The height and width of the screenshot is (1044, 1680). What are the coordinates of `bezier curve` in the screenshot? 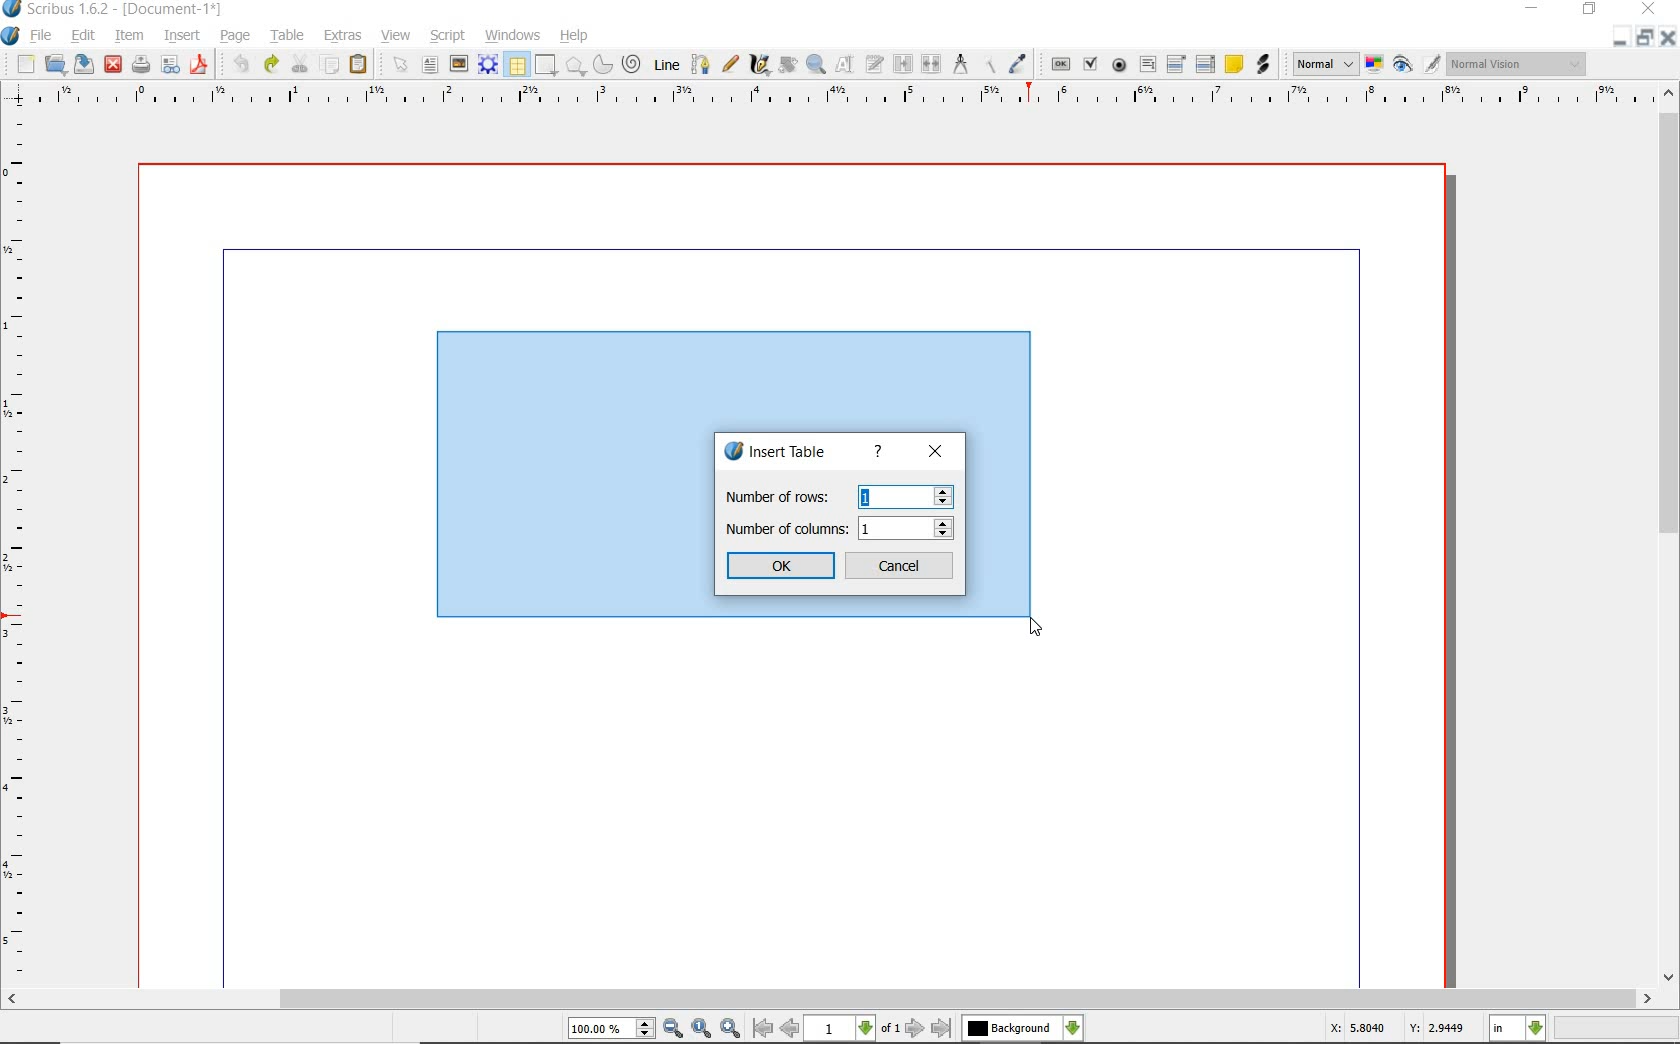 It's located at (700, 64).